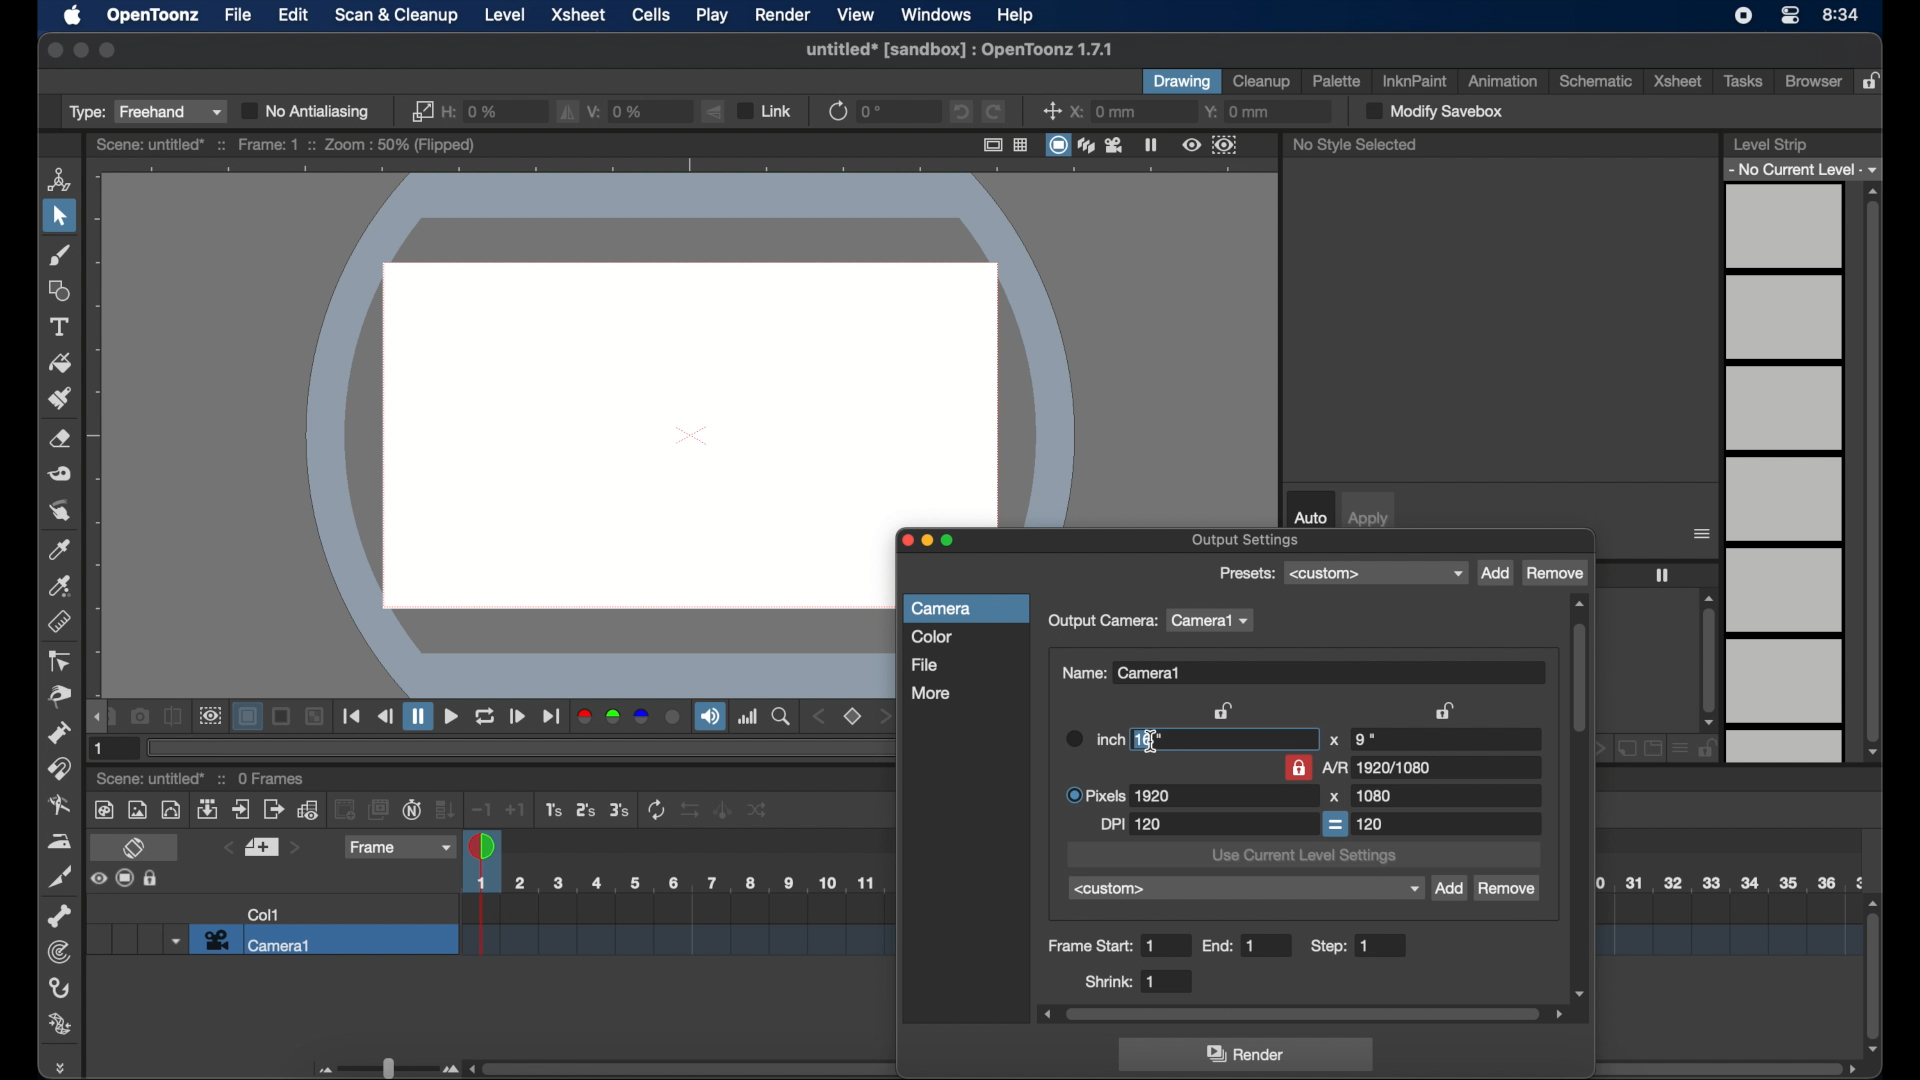  What do you see at coordinates (53, 50) in the screenshot?
I see `close` at bounding box center [53, 50].